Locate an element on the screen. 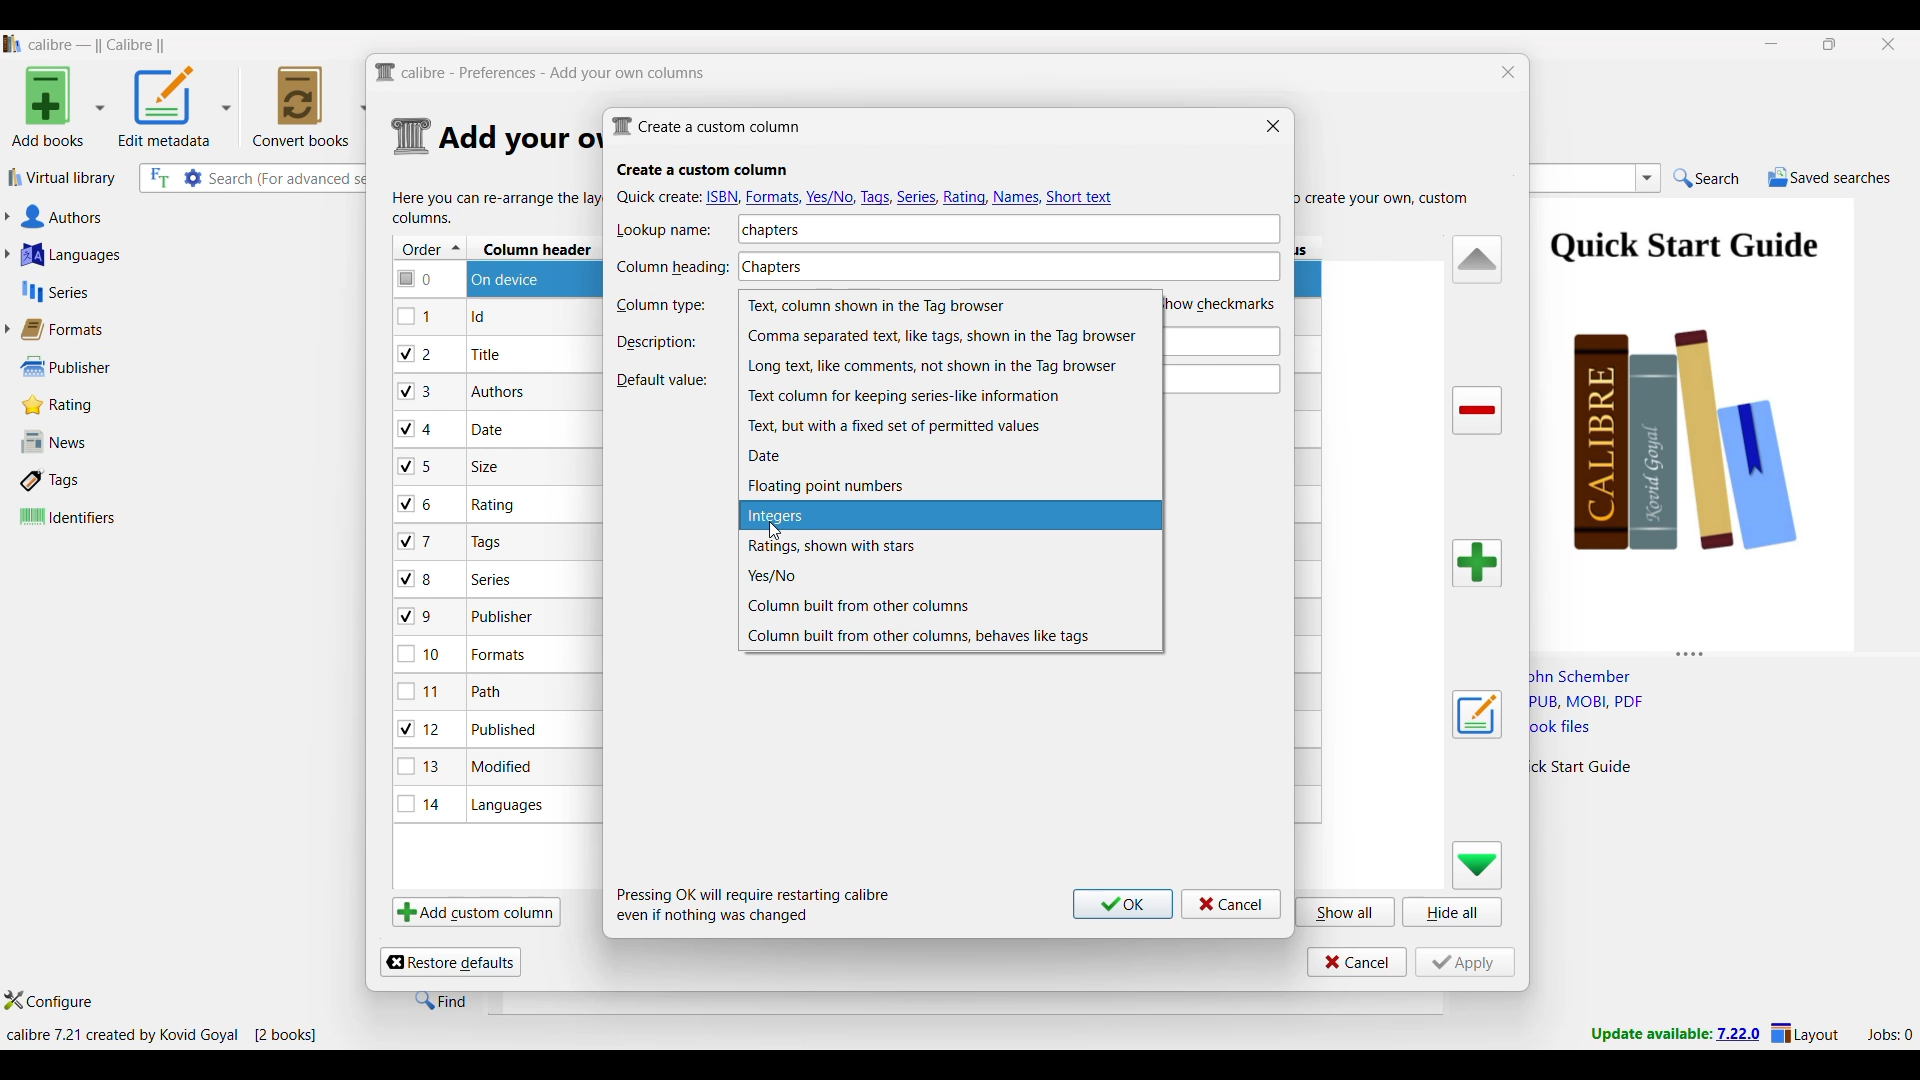 This screenshot has height=1080, width=1920. checkbox - 10 is located at coordinates (423, 656).